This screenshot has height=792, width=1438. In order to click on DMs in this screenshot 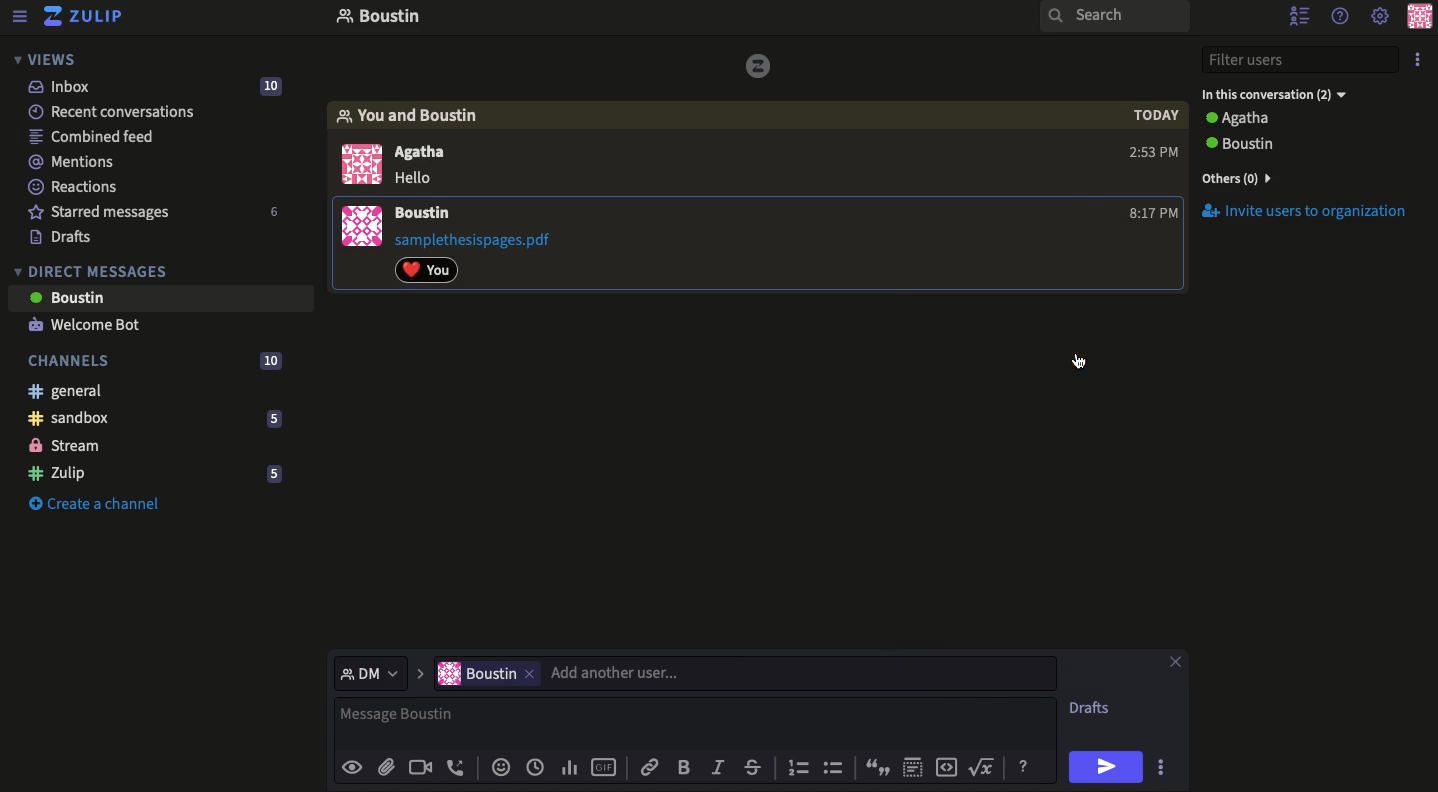, I will do `click(92, 269)`.